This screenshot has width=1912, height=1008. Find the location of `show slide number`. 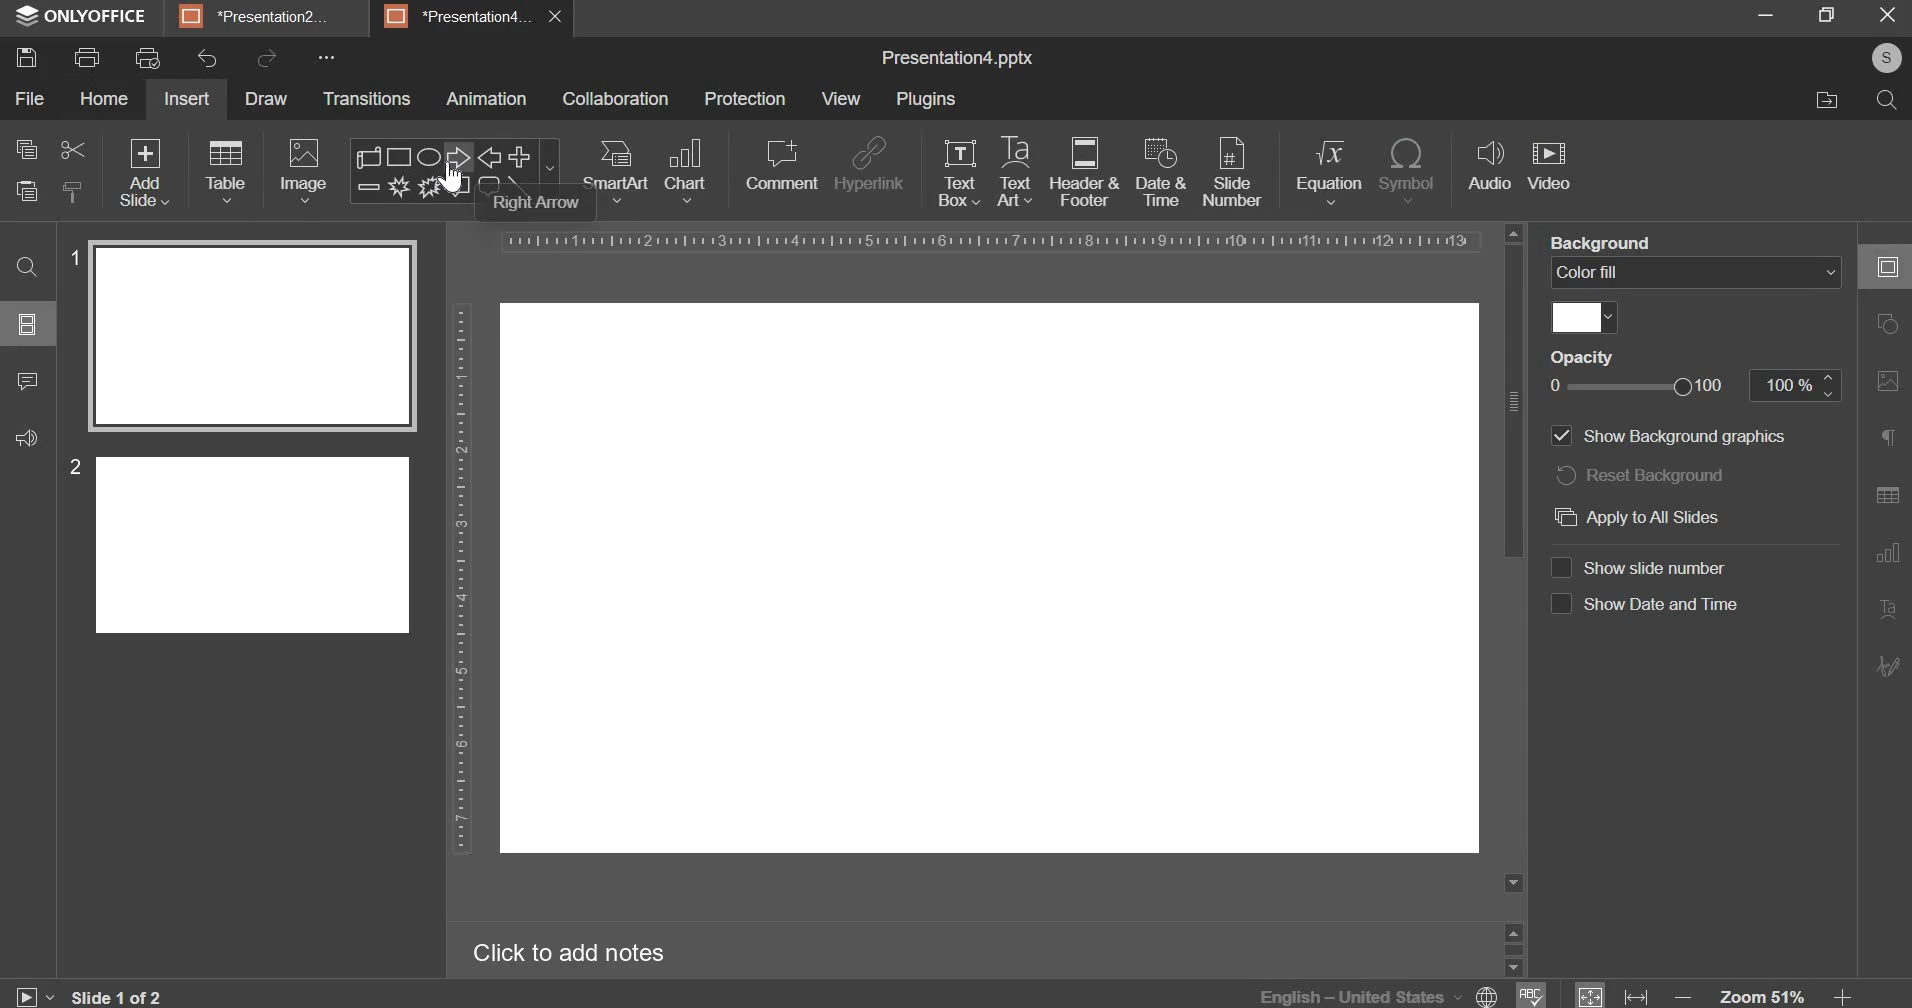

show slide number is located at coordinates (1563, 567).